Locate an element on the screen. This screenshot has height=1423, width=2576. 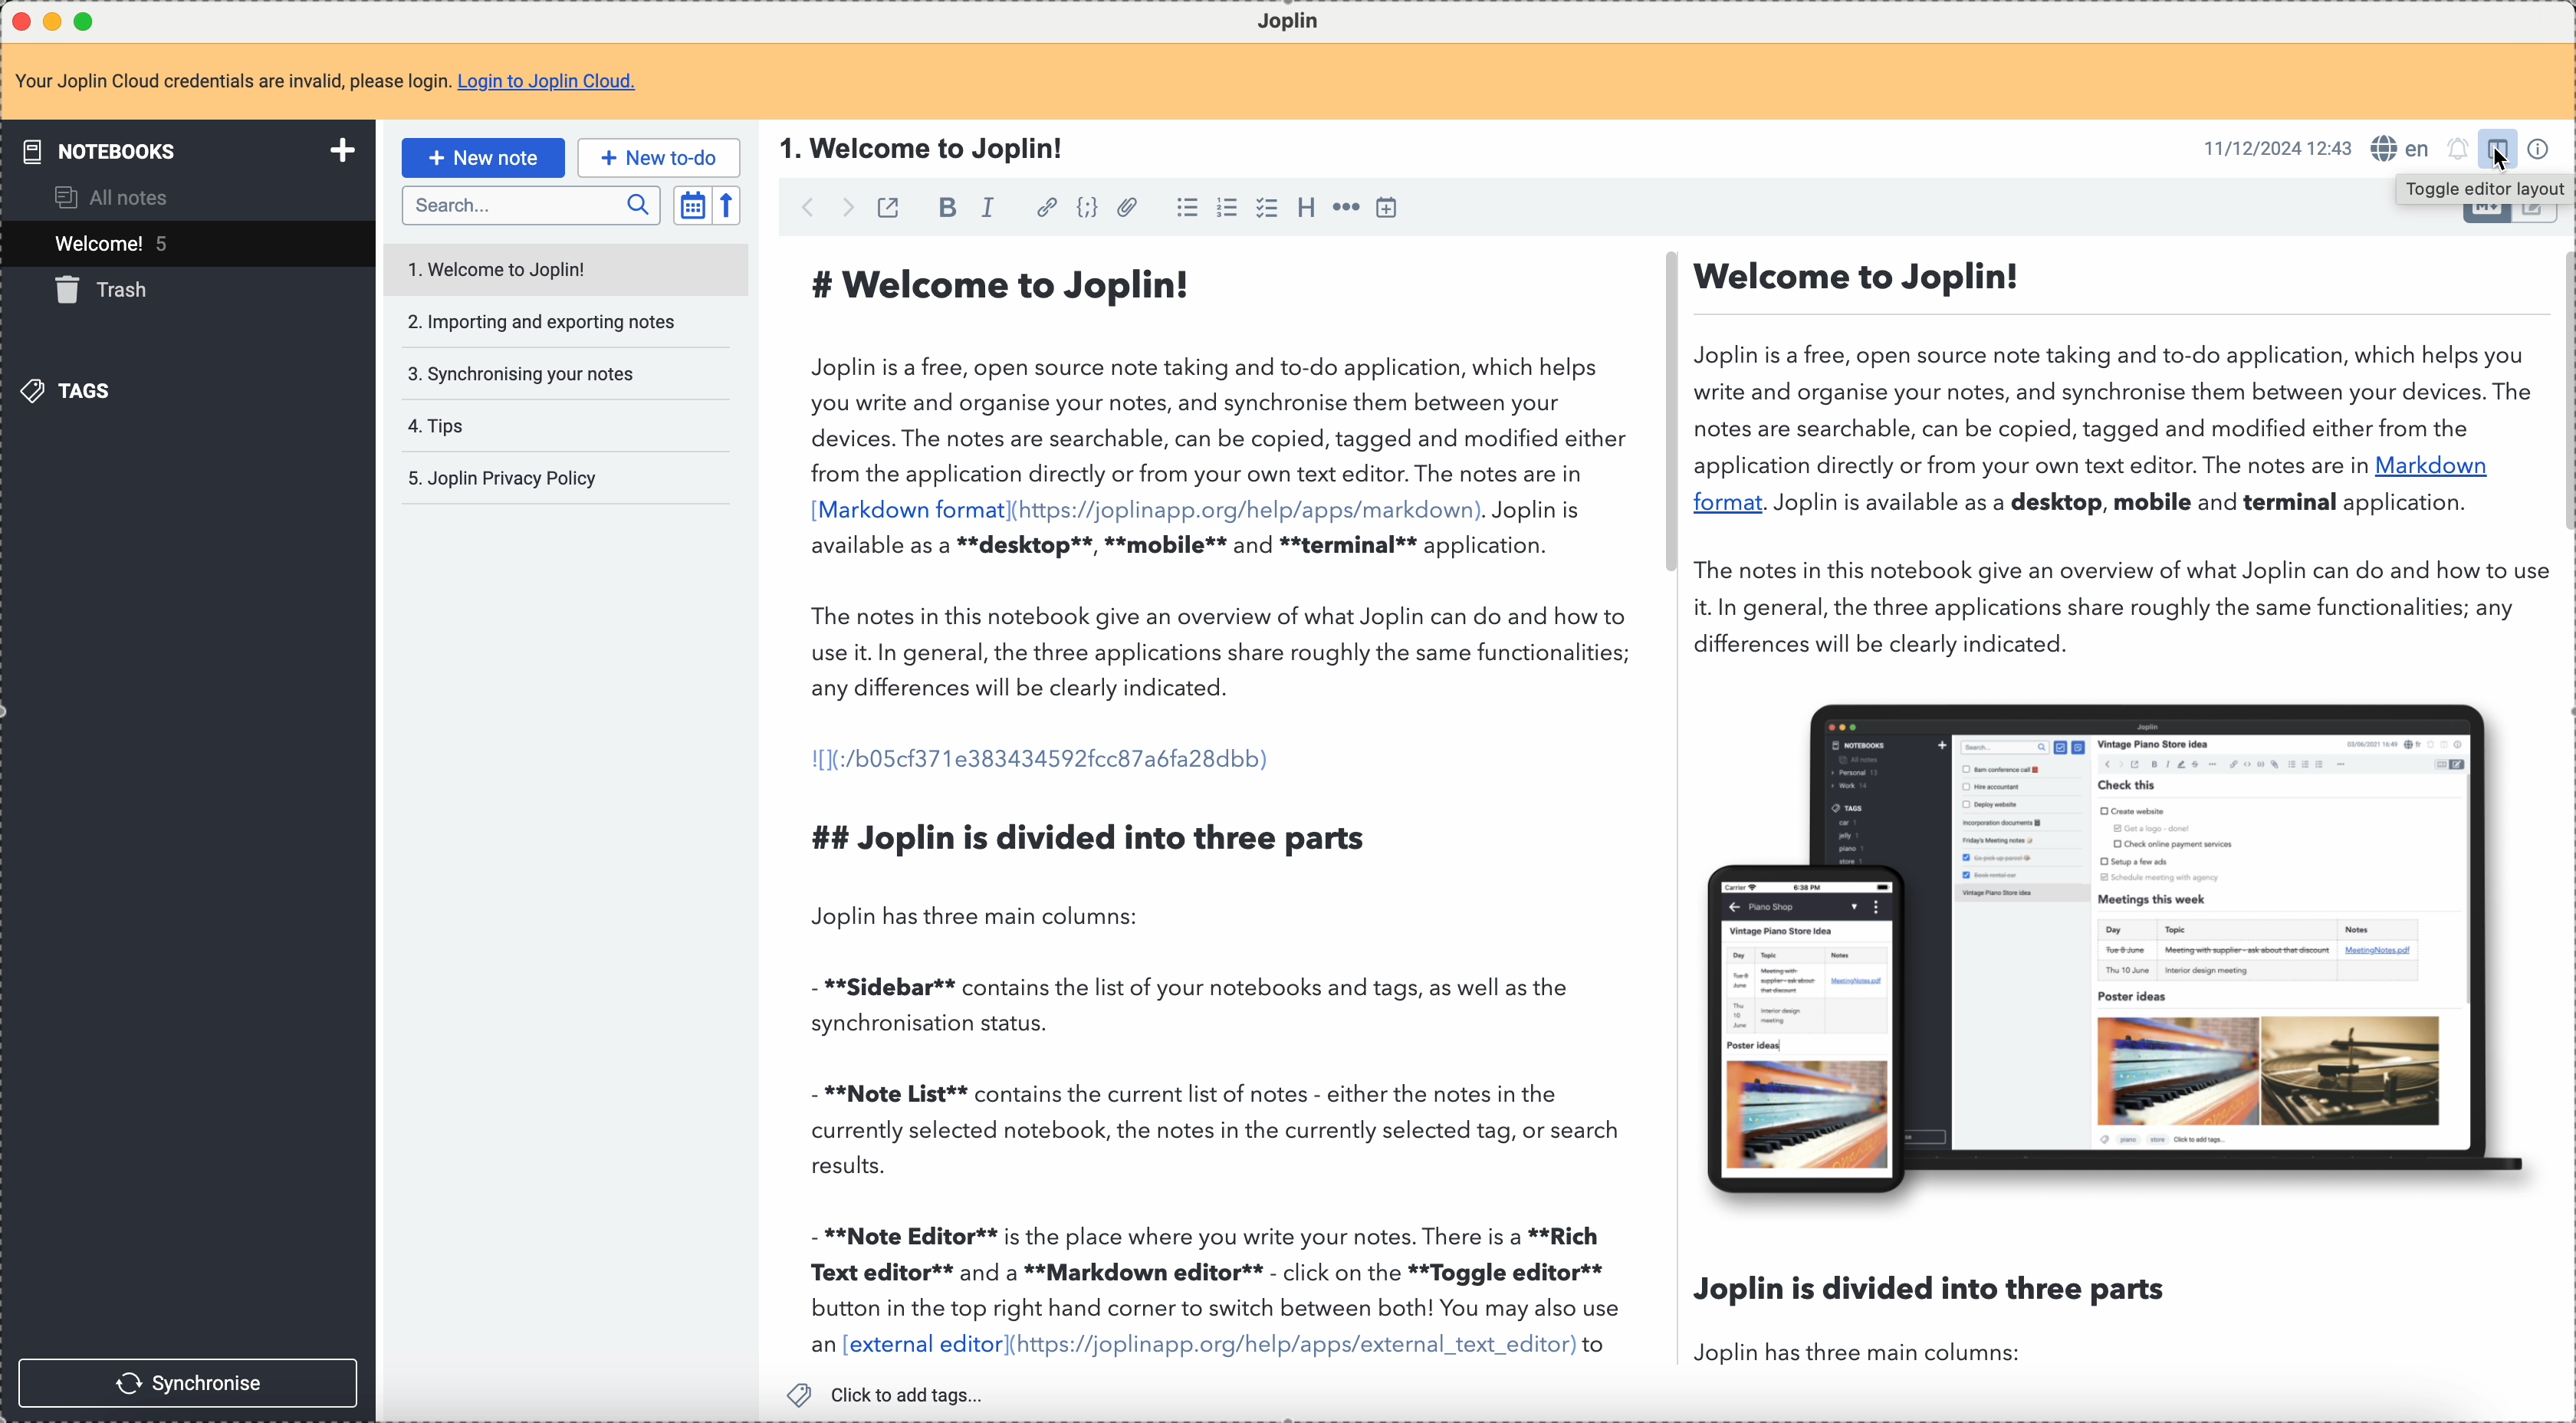
synchronising your notes is located at coordinates (521, 372).